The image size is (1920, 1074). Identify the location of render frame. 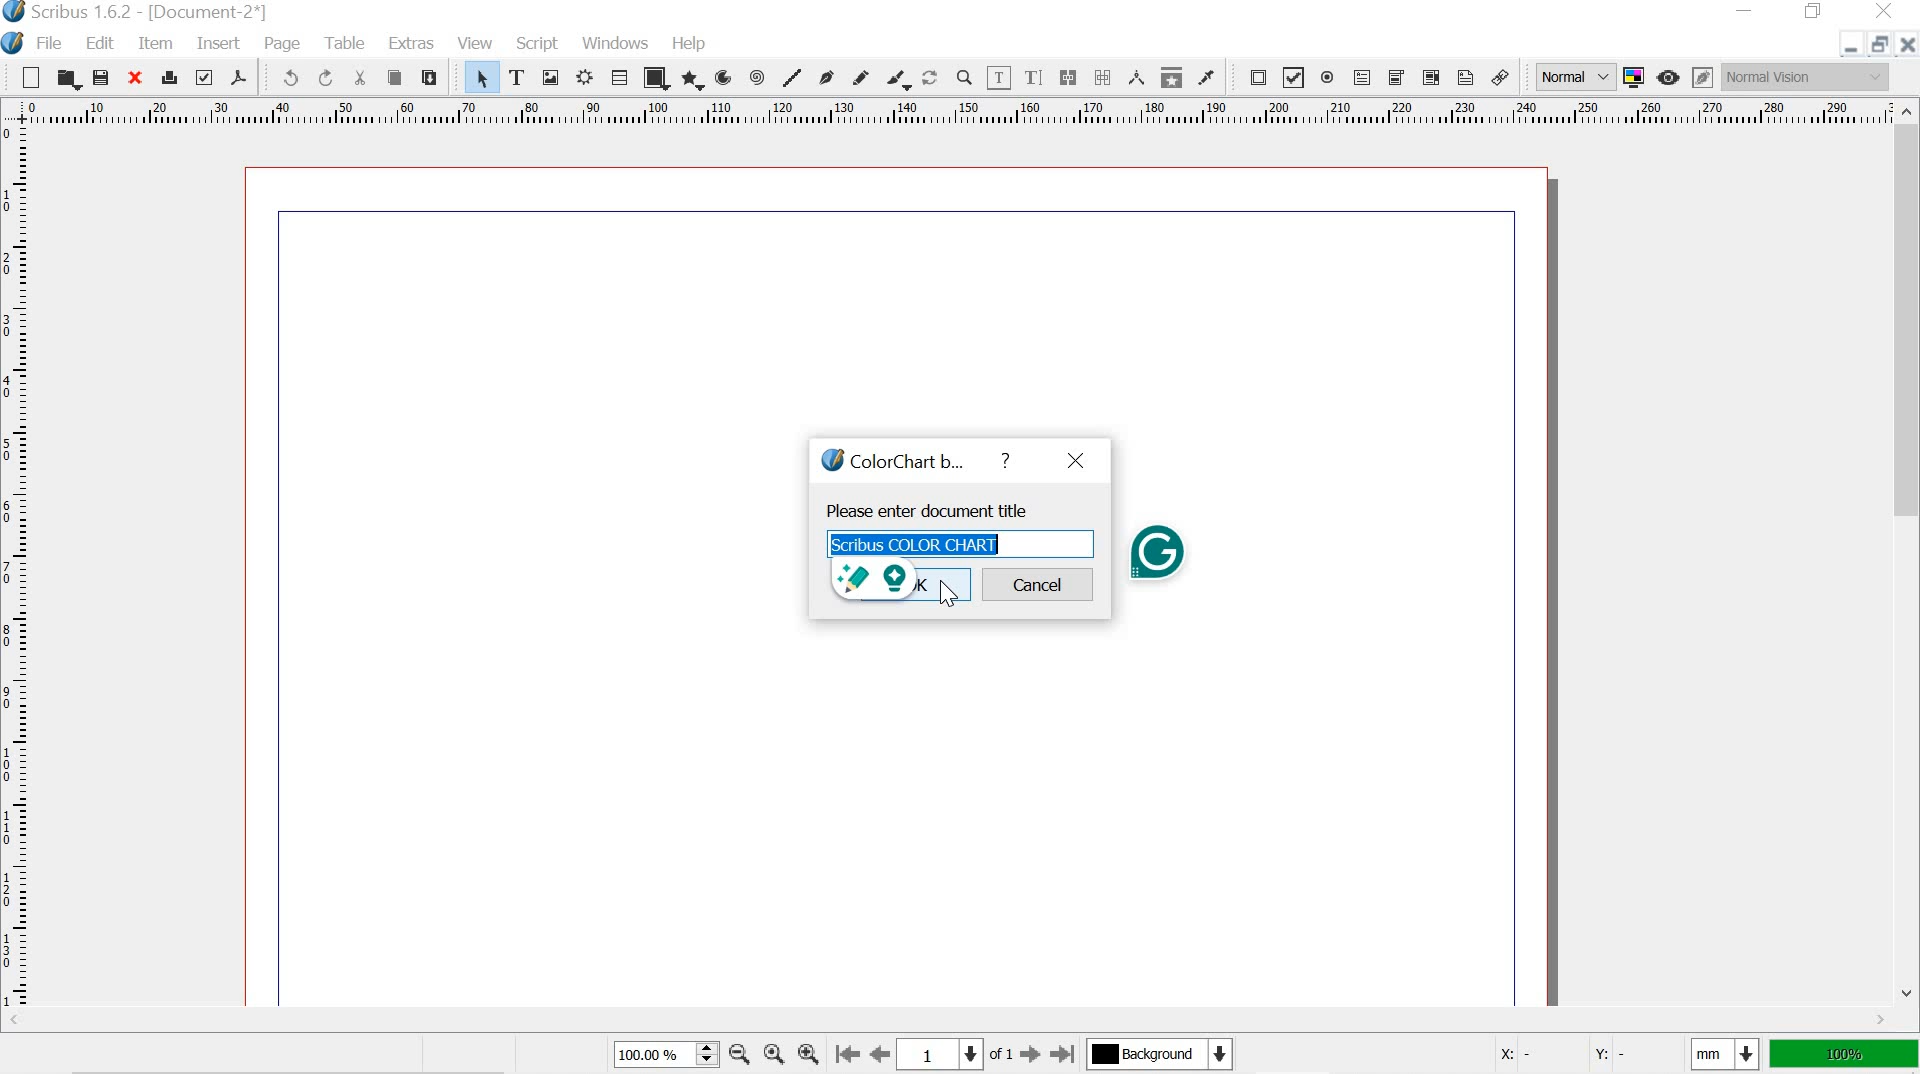
(587, 77).